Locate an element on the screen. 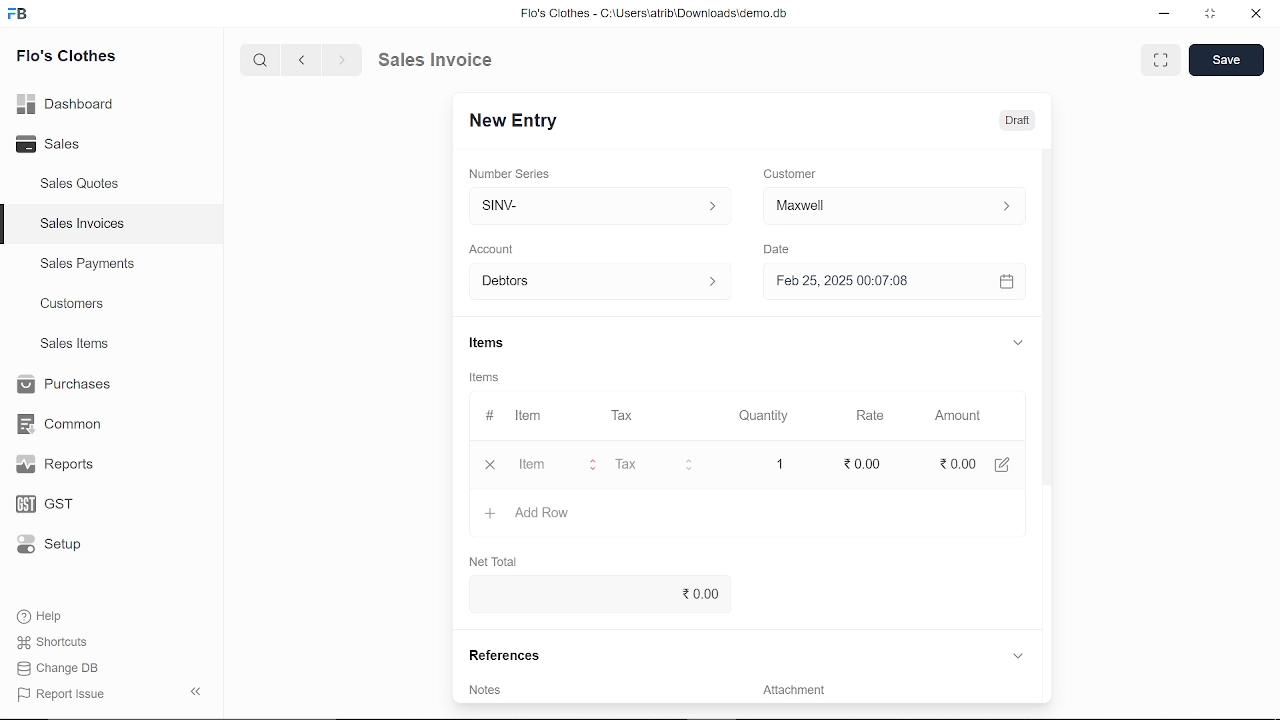 The image size is (1280, 720). Sales is located at coordinates (57, 142).